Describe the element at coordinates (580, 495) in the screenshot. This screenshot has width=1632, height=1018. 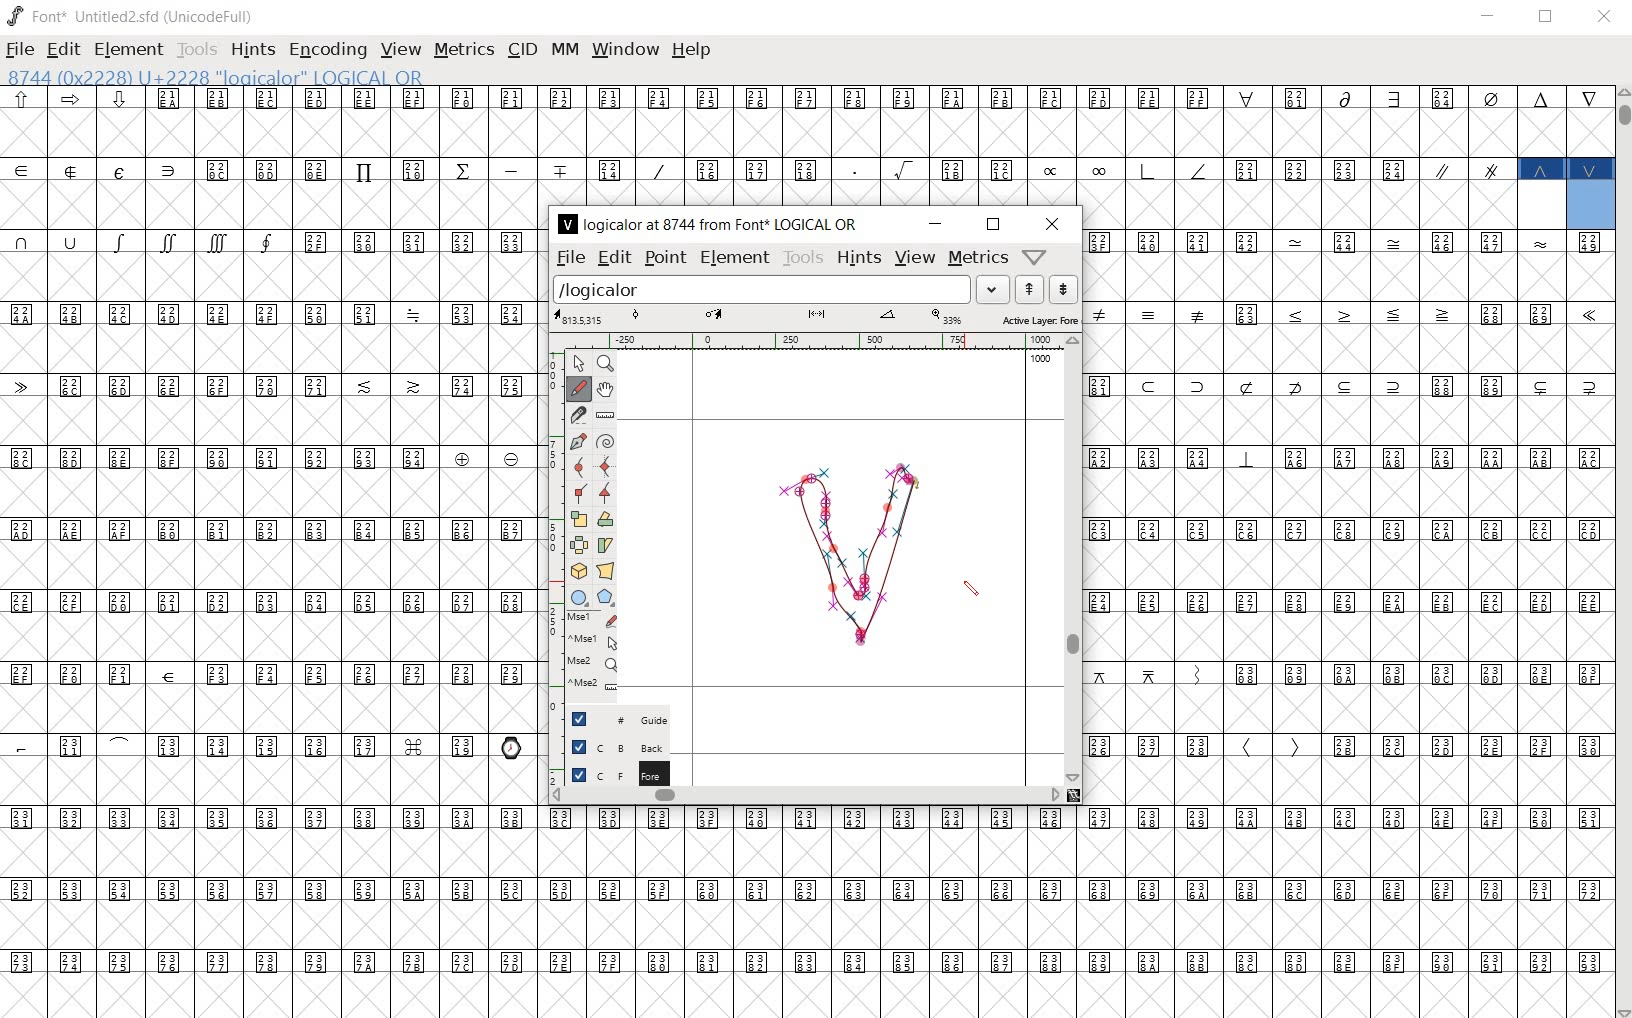
I see `Add a corner point` at that location.